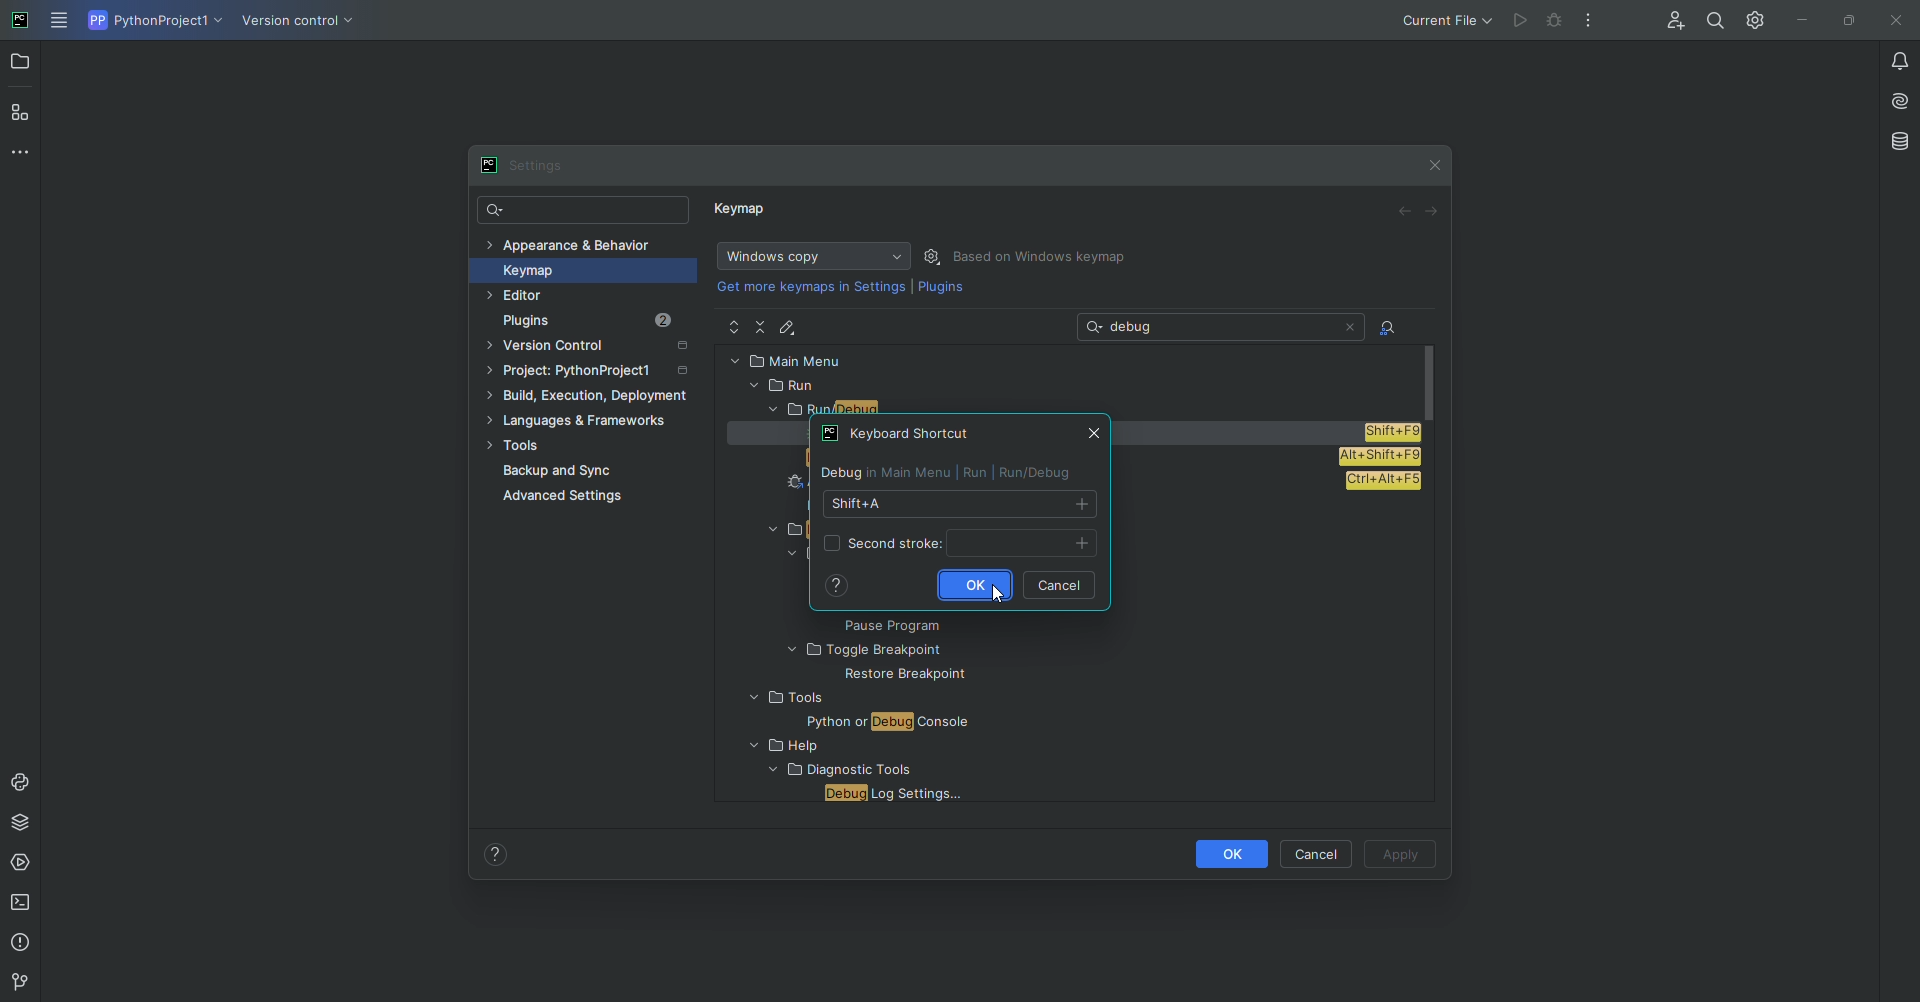 The height and width of the screenshot is (1002, 1920). Describe the element at coordinates (1593, 25) in the screenshot. I see `More Options` at that location.